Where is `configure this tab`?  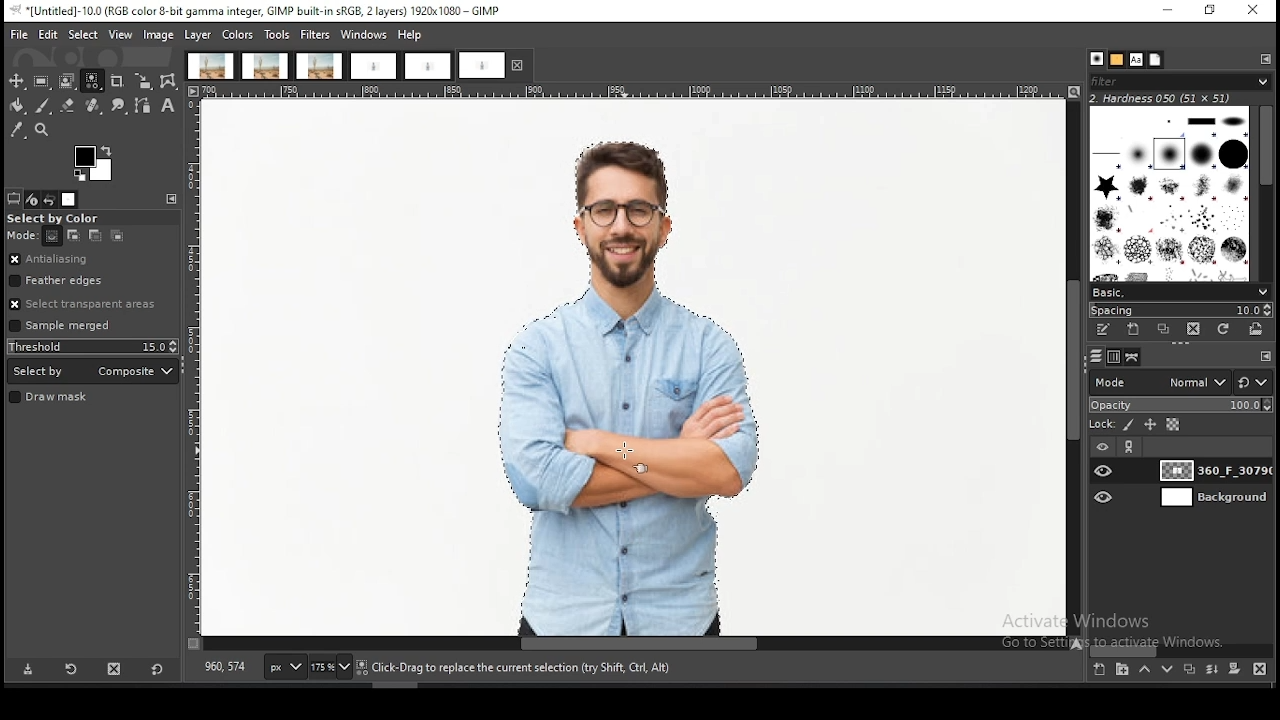 configure this tab is located at coordinates (1266, 356).